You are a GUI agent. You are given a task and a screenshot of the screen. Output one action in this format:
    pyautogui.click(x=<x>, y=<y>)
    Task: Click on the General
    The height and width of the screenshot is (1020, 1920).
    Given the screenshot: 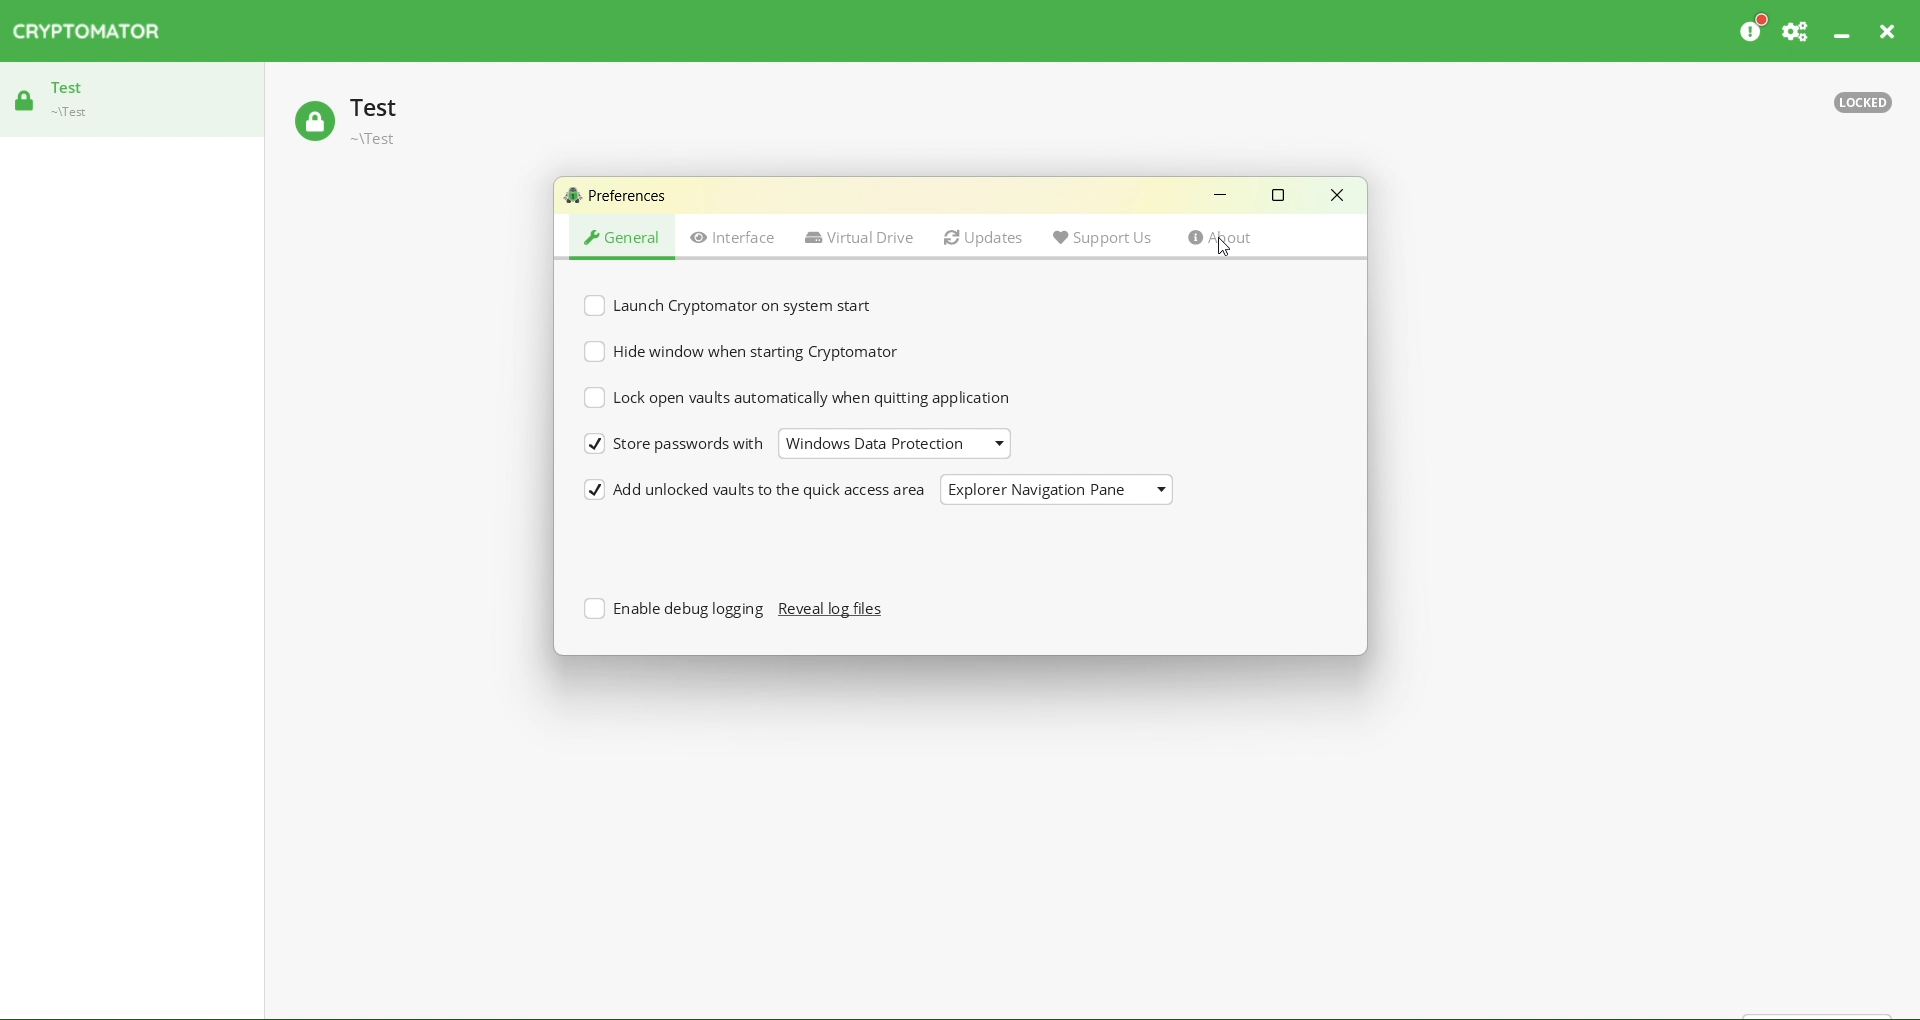 What is the action you would take?
    pyautogui.click(x=624, y=238)
    